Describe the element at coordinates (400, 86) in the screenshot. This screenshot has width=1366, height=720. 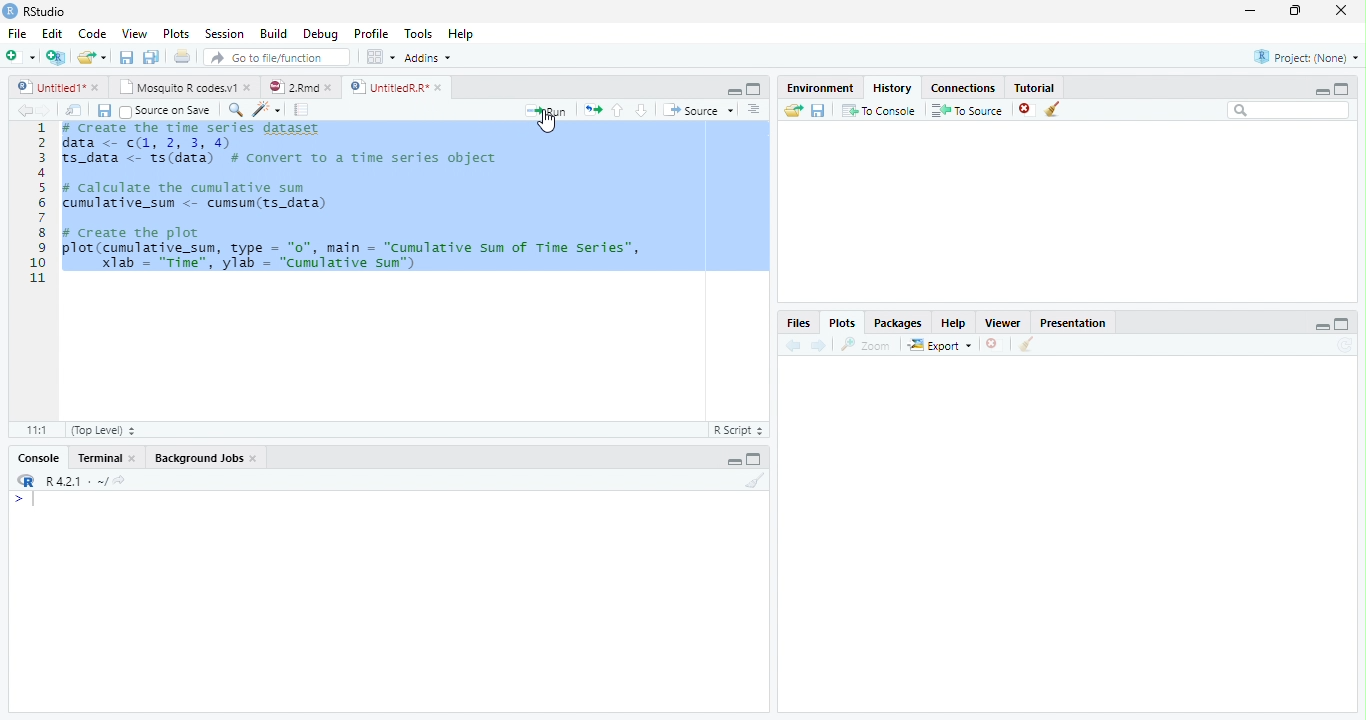
I see `UntitiledR.R` at that location.